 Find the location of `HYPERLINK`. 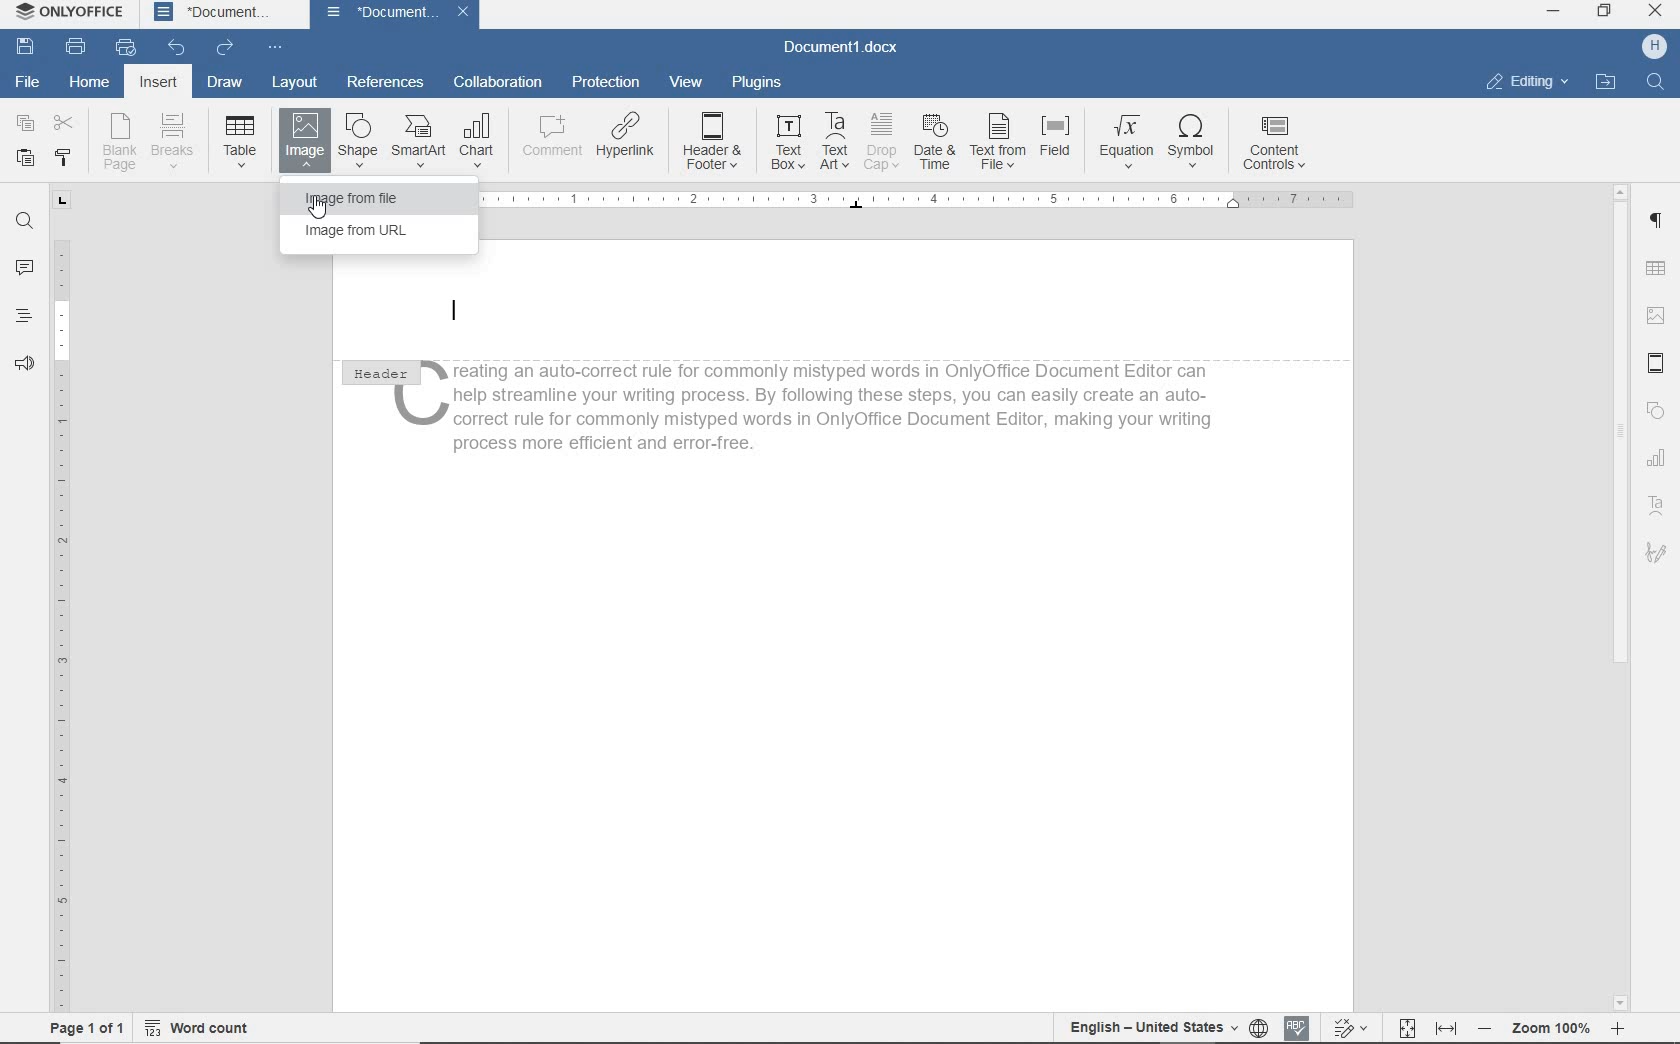

HYPERLINK is located at coordinates (626, 145).